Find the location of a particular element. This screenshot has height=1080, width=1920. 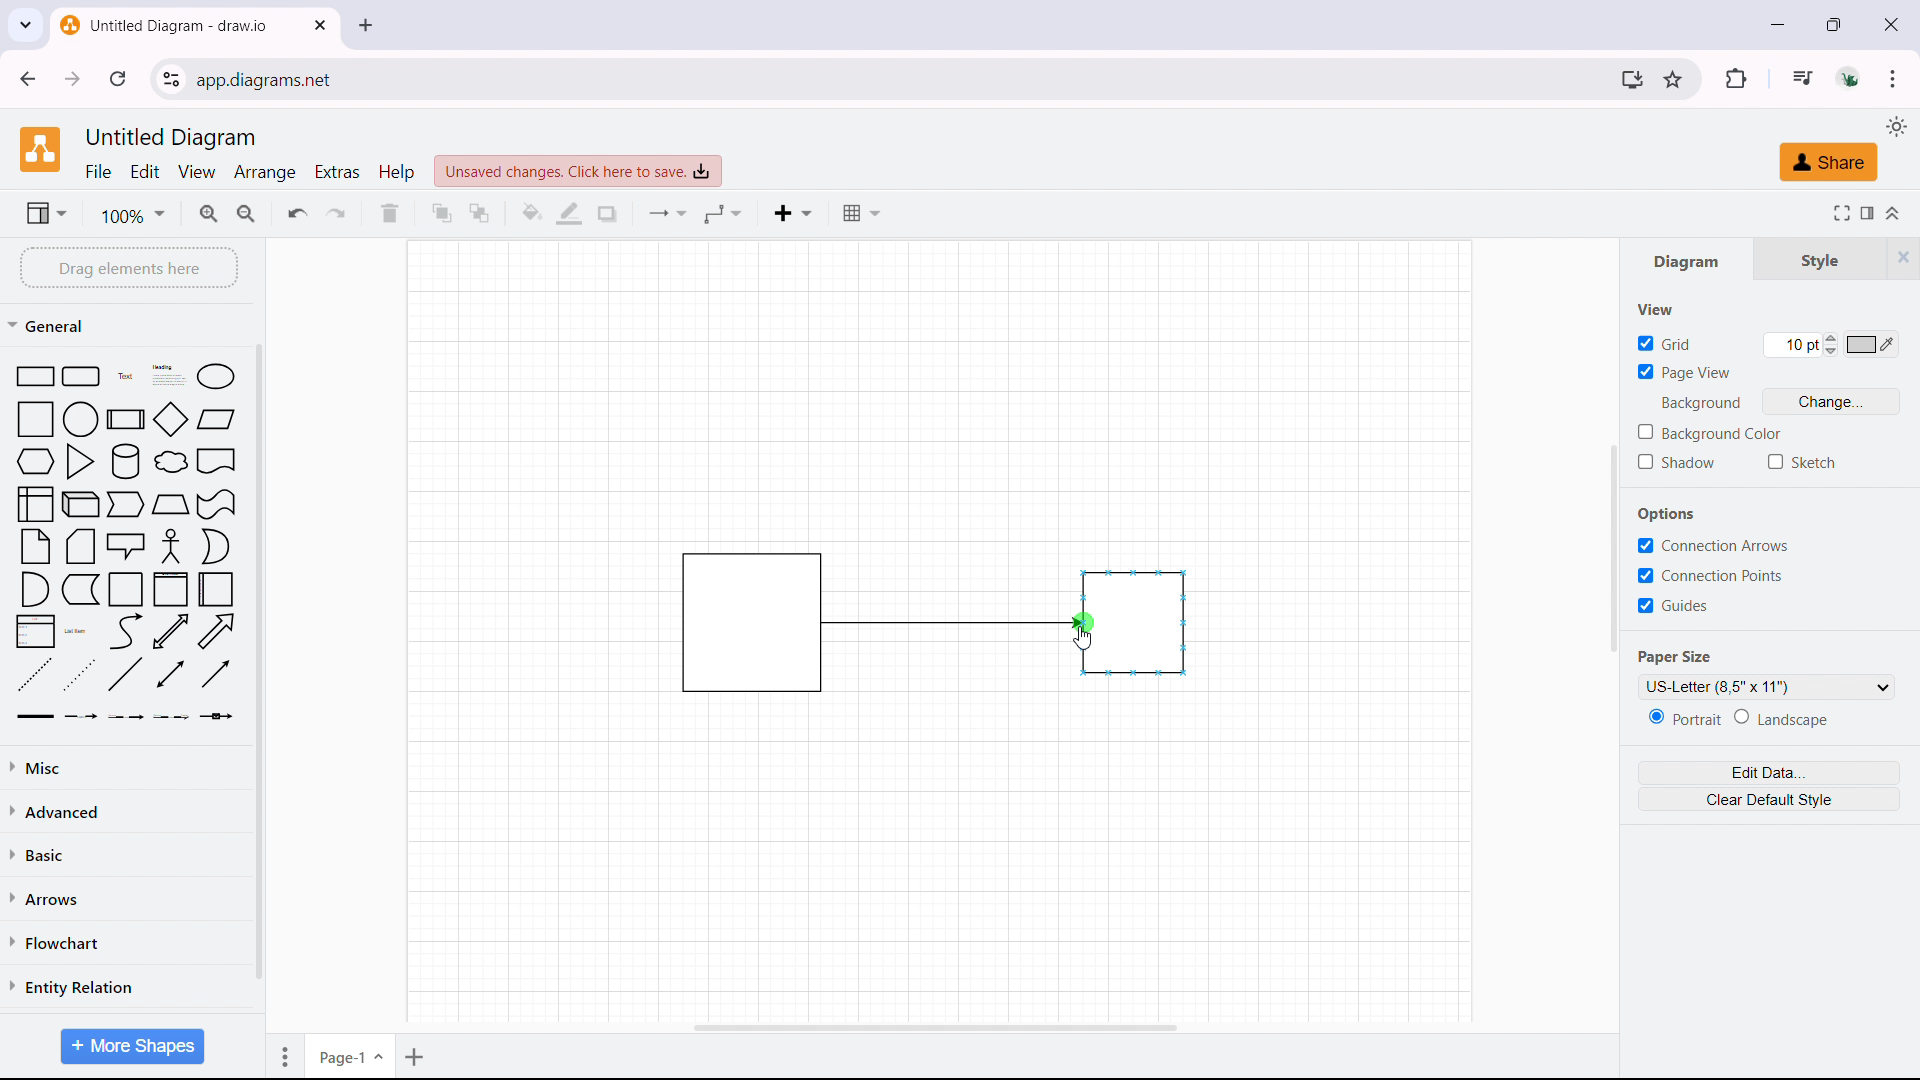

current page is located at coordinates (350, 1053).